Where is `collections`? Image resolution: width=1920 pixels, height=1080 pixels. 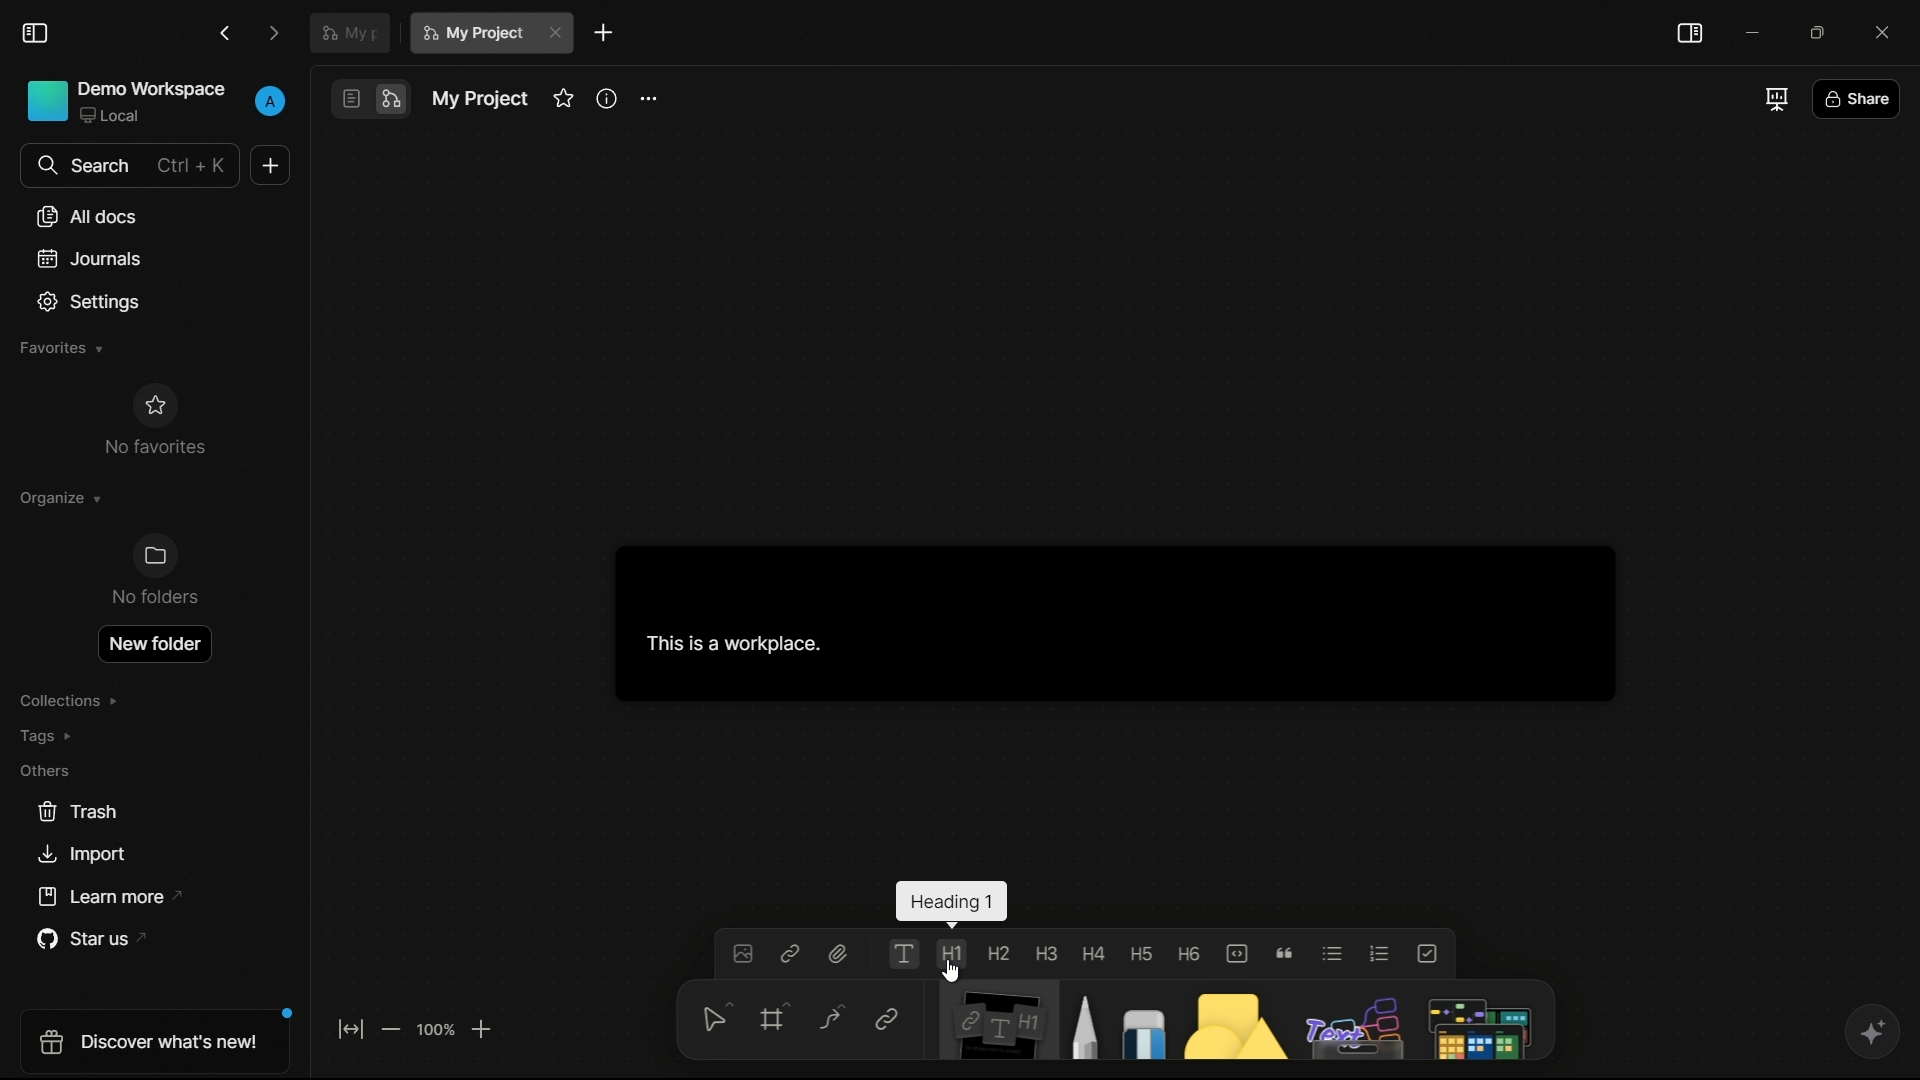
collections is located at coordinates (74, 700).